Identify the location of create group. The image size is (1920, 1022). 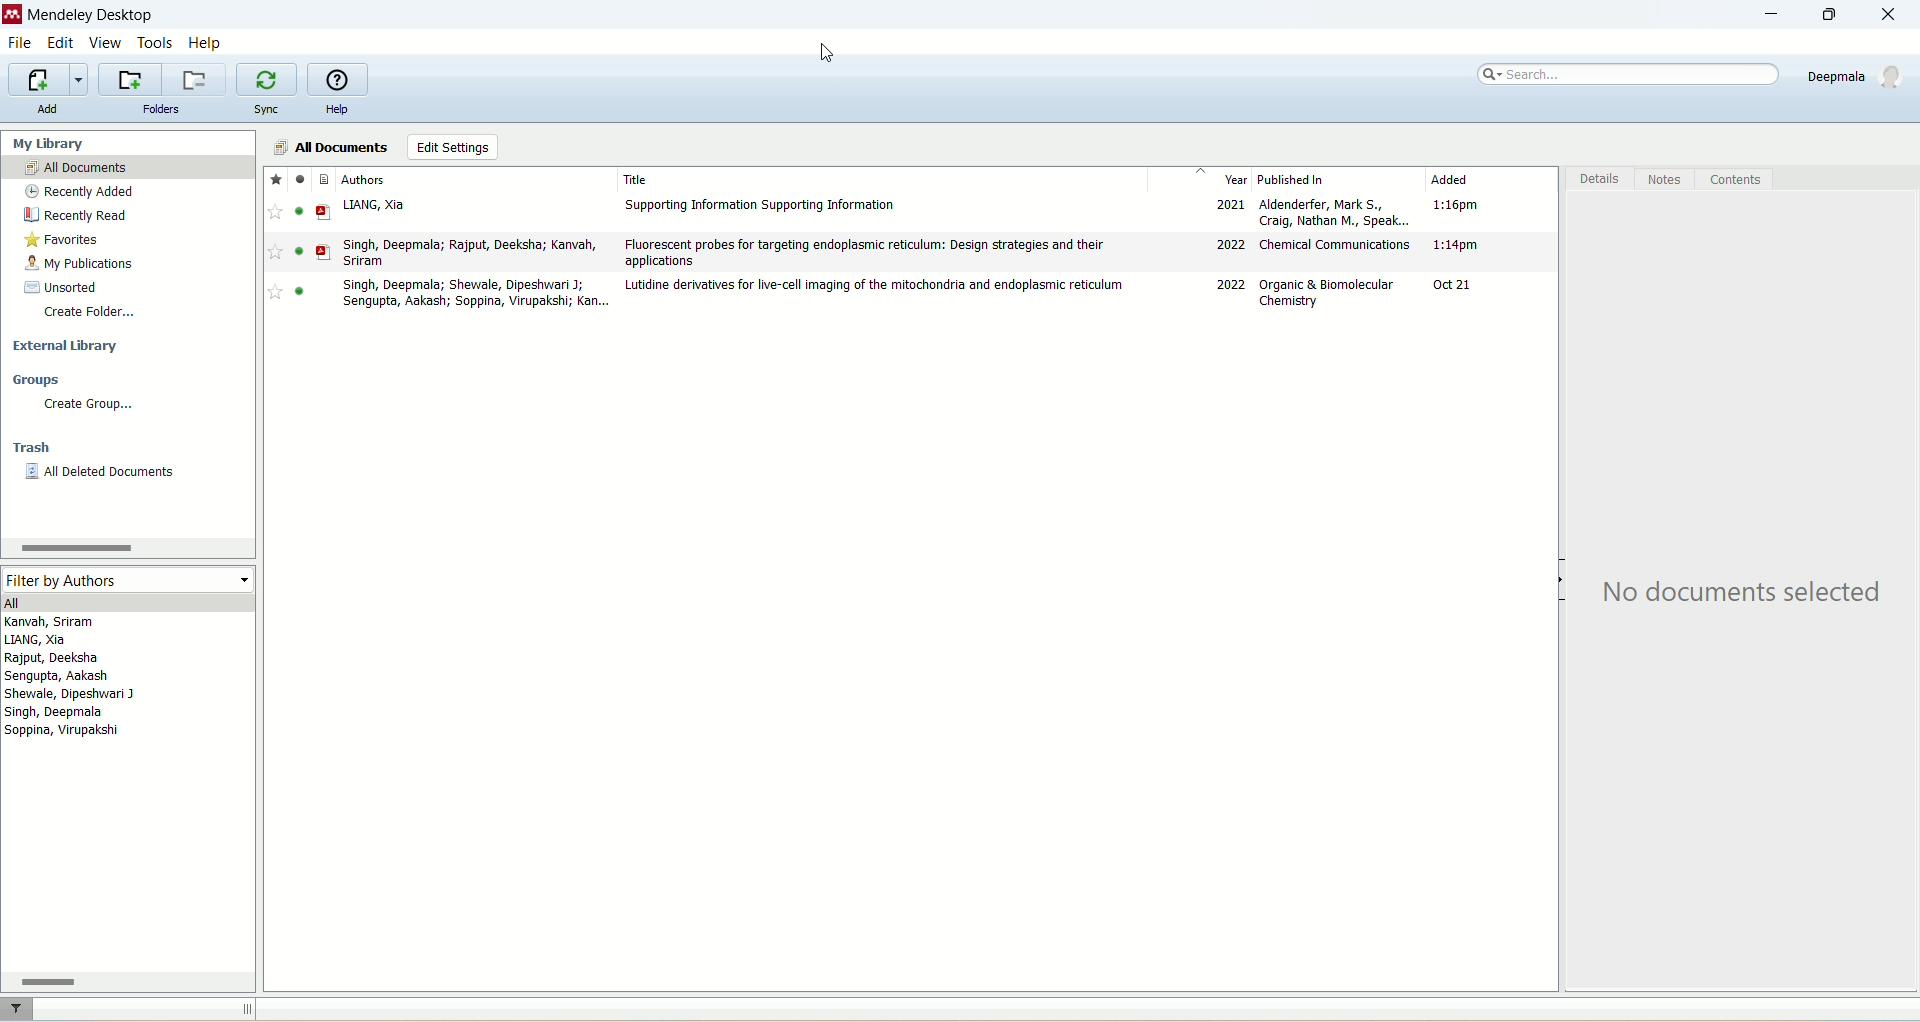
(86, 404).